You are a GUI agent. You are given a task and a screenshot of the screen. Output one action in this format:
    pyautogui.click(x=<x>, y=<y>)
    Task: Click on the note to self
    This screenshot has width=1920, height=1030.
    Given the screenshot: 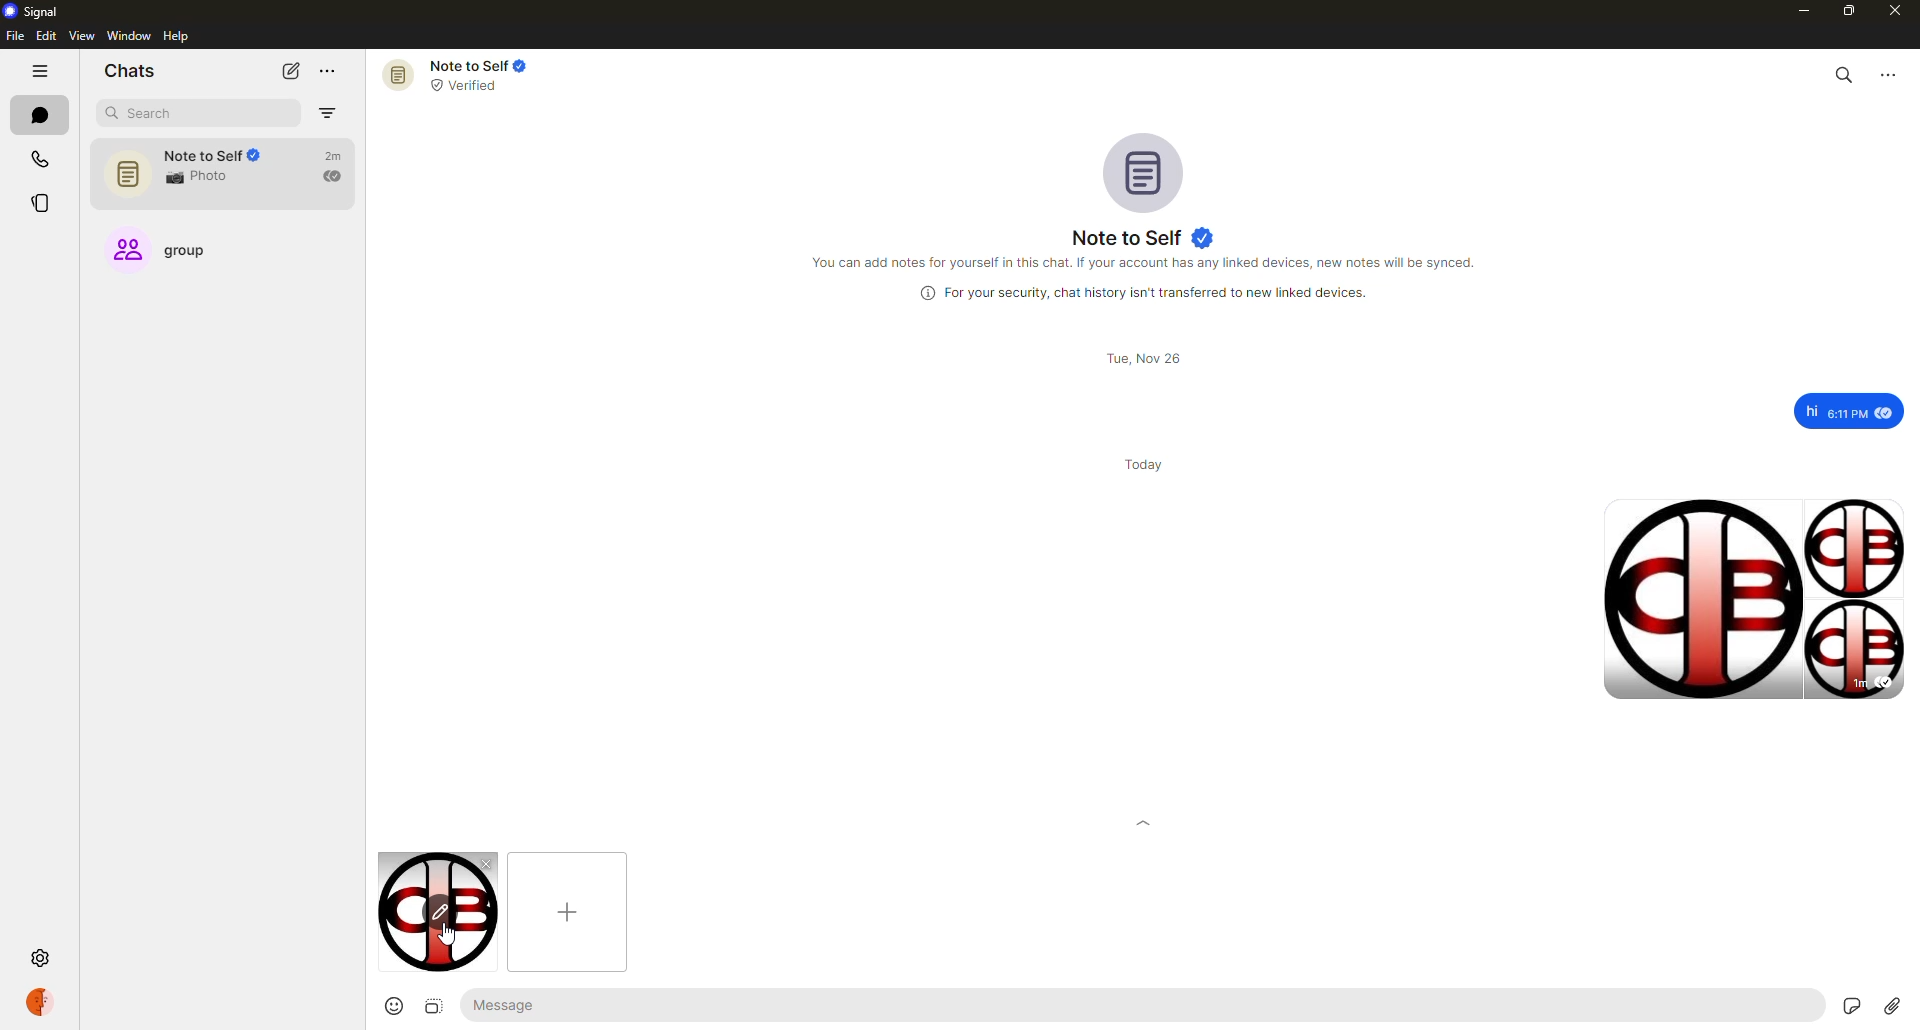 What is the action you would take?
    pyautogui.click(x=226, y=174)
    